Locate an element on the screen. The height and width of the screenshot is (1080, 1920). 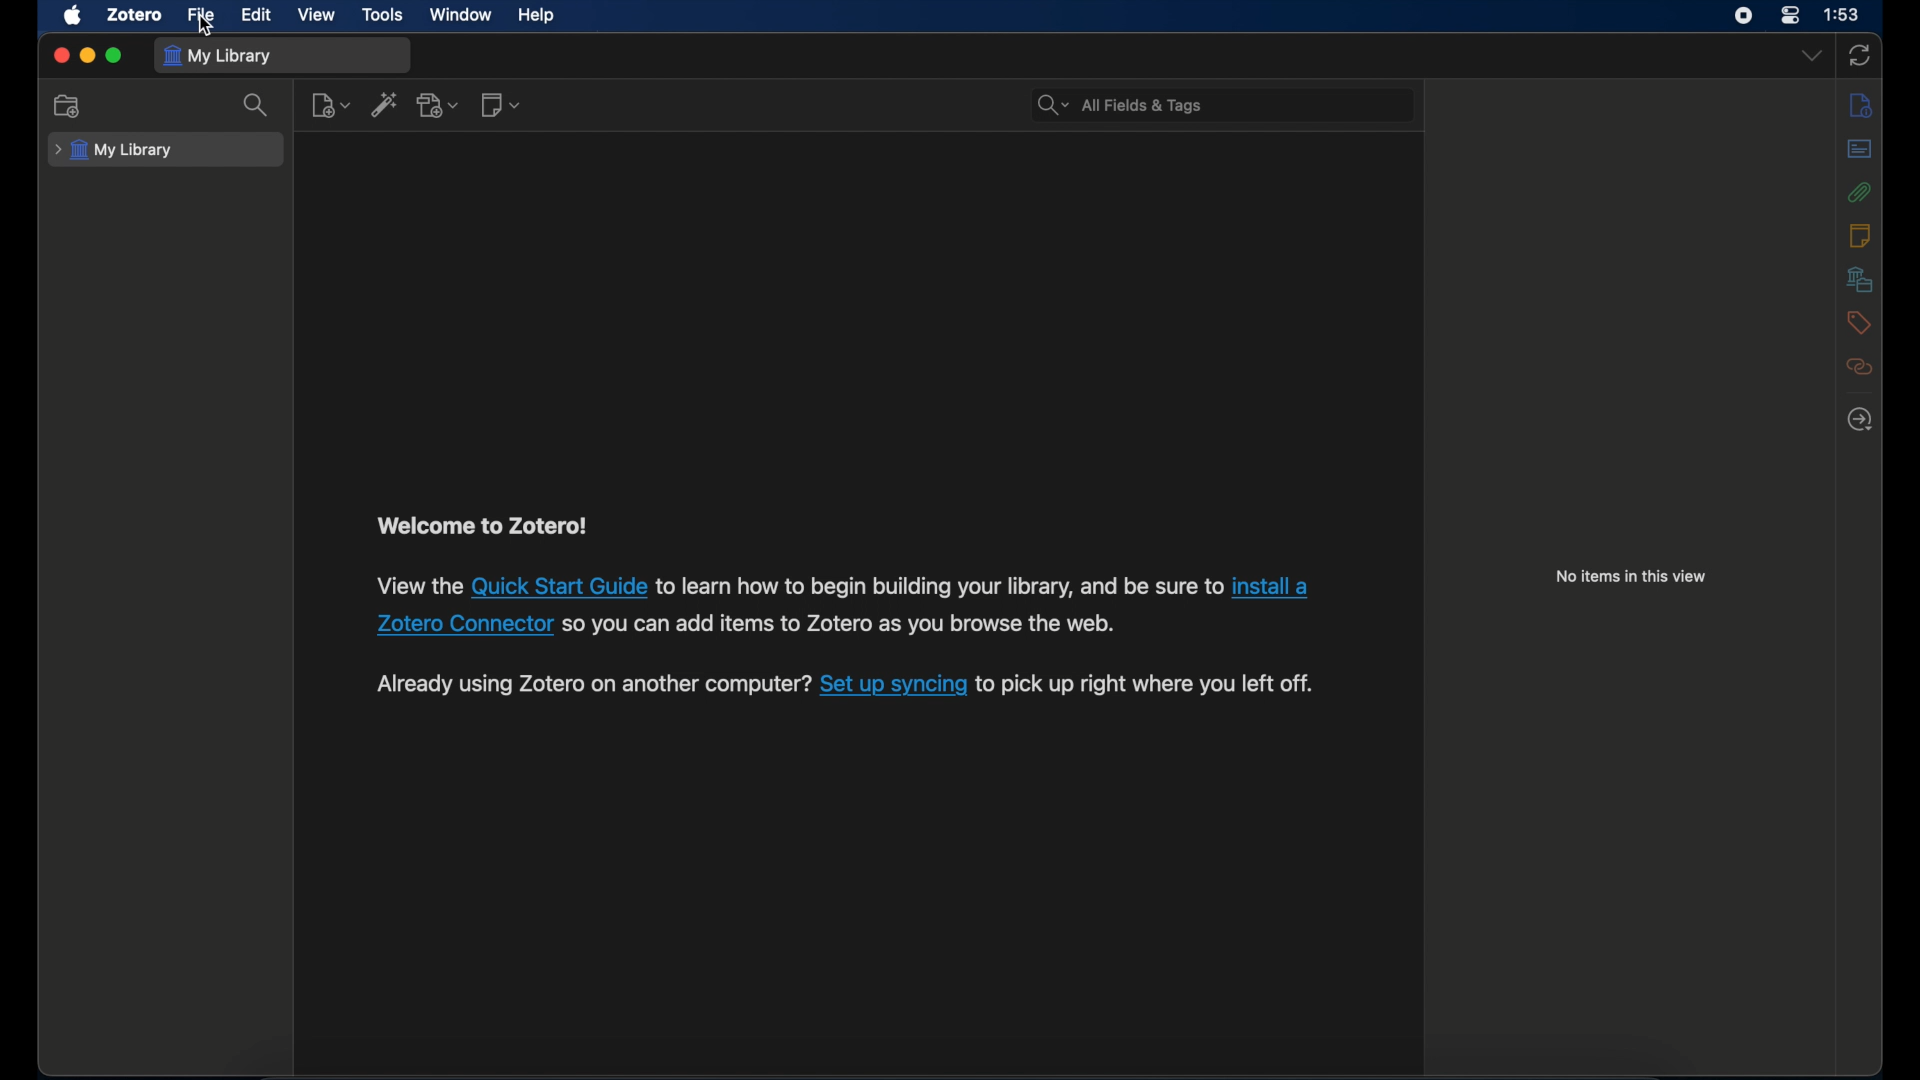
help is located at coordinates (539, 16).